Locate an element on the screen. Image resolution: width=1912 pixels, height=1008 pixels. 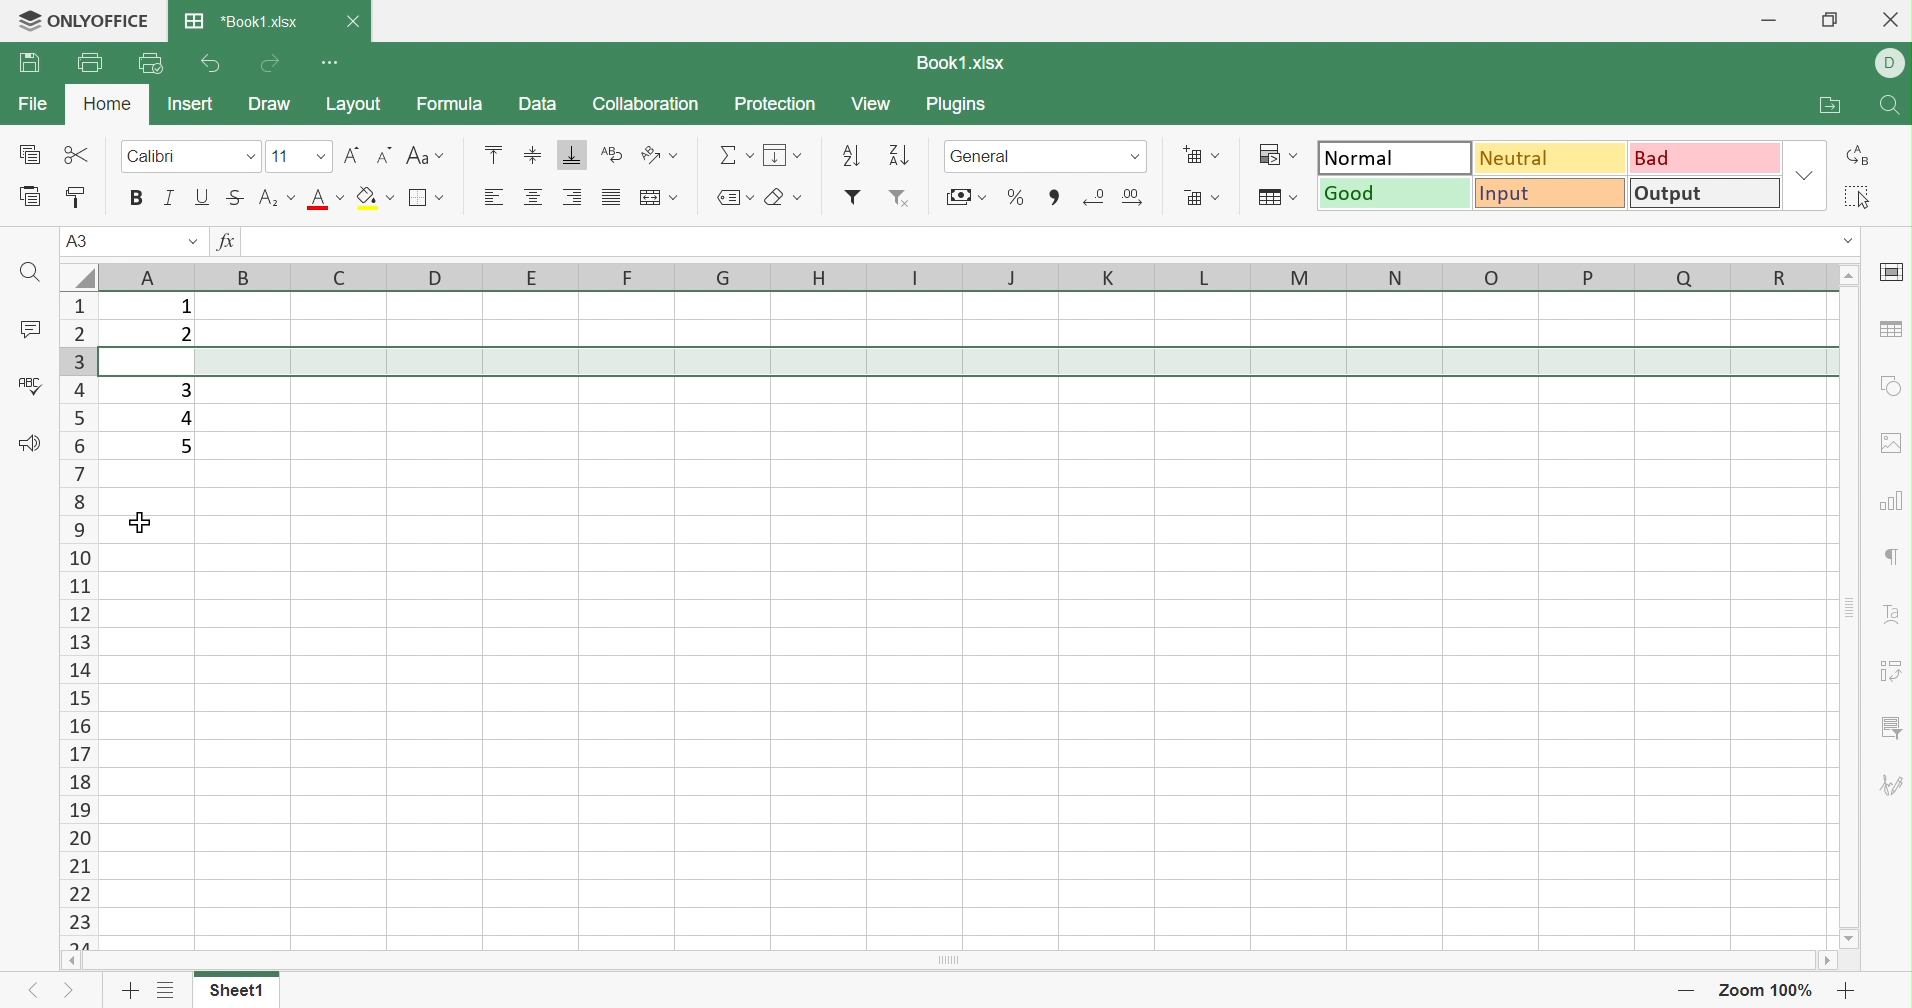
Add sheet is located at coordinates (129, 989).